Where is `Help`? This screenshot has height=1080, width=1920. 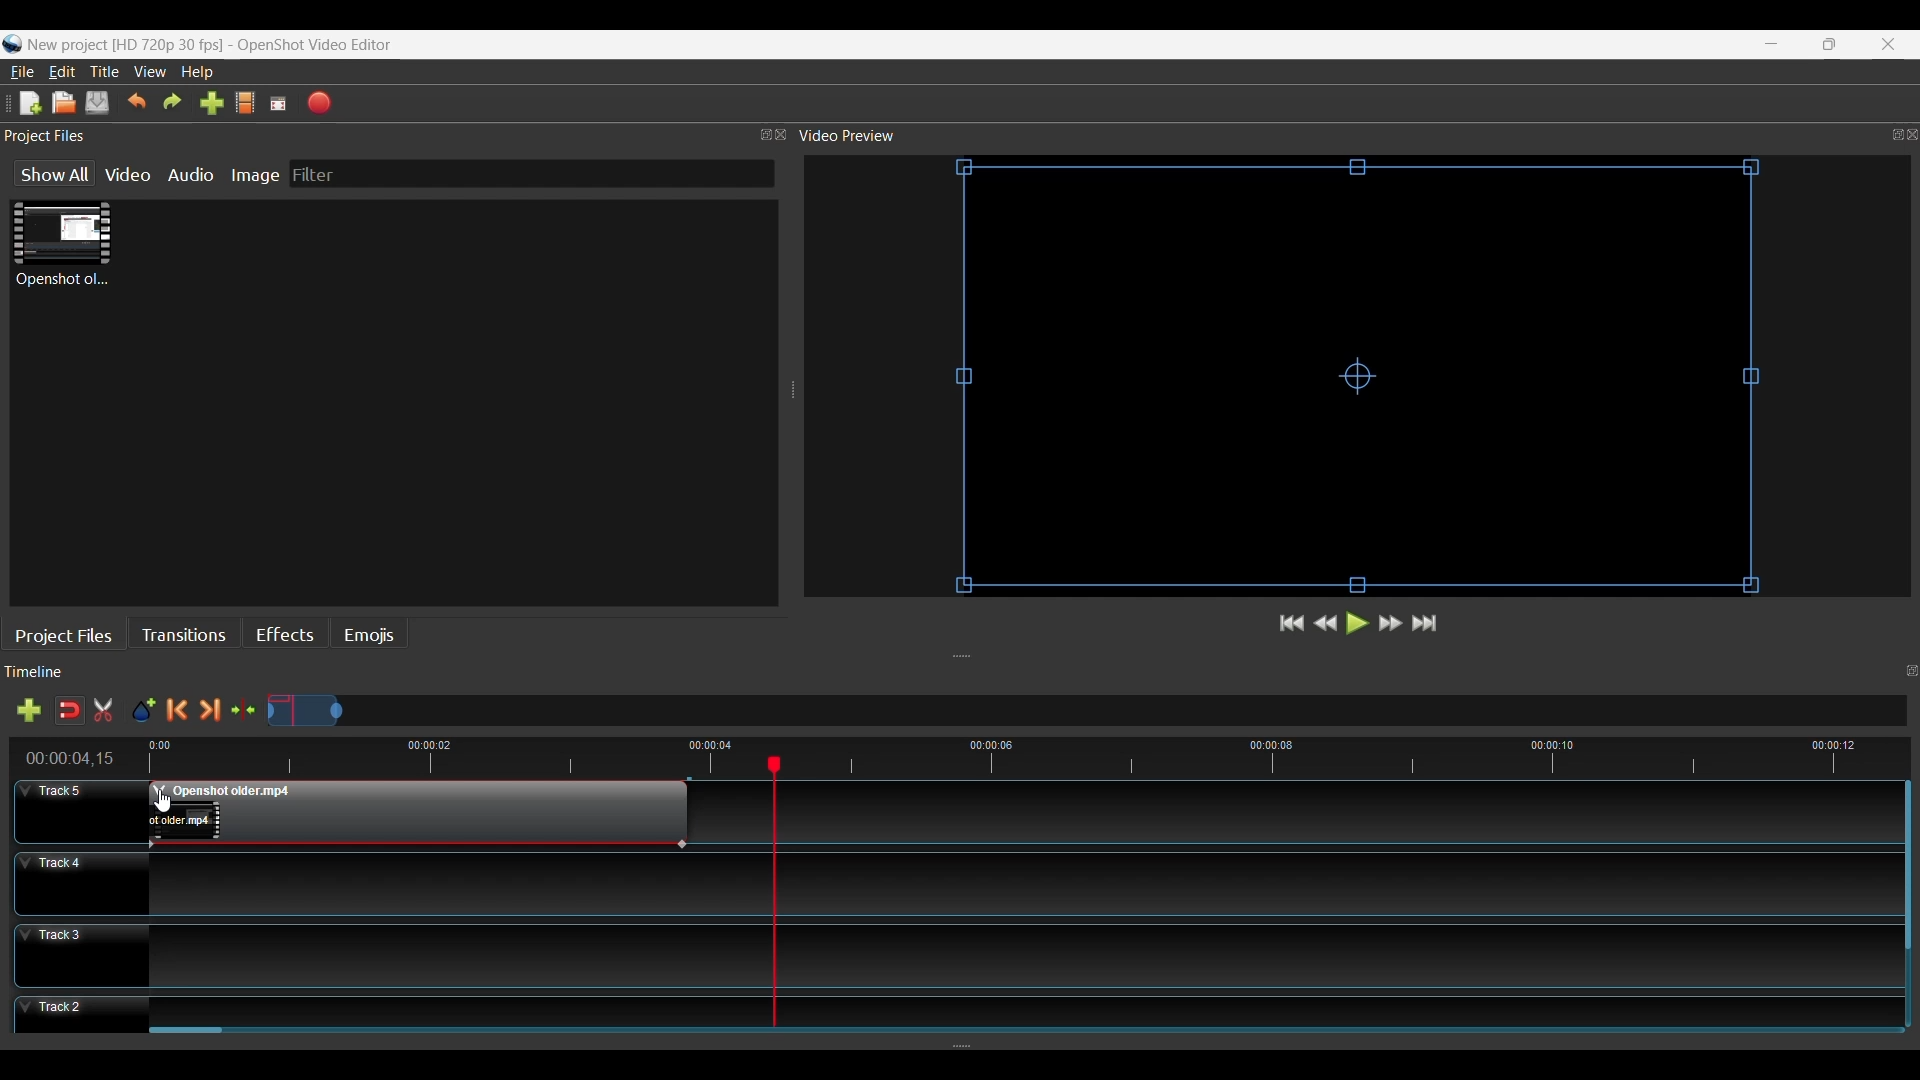 Help is located at coordinates (199, 73).